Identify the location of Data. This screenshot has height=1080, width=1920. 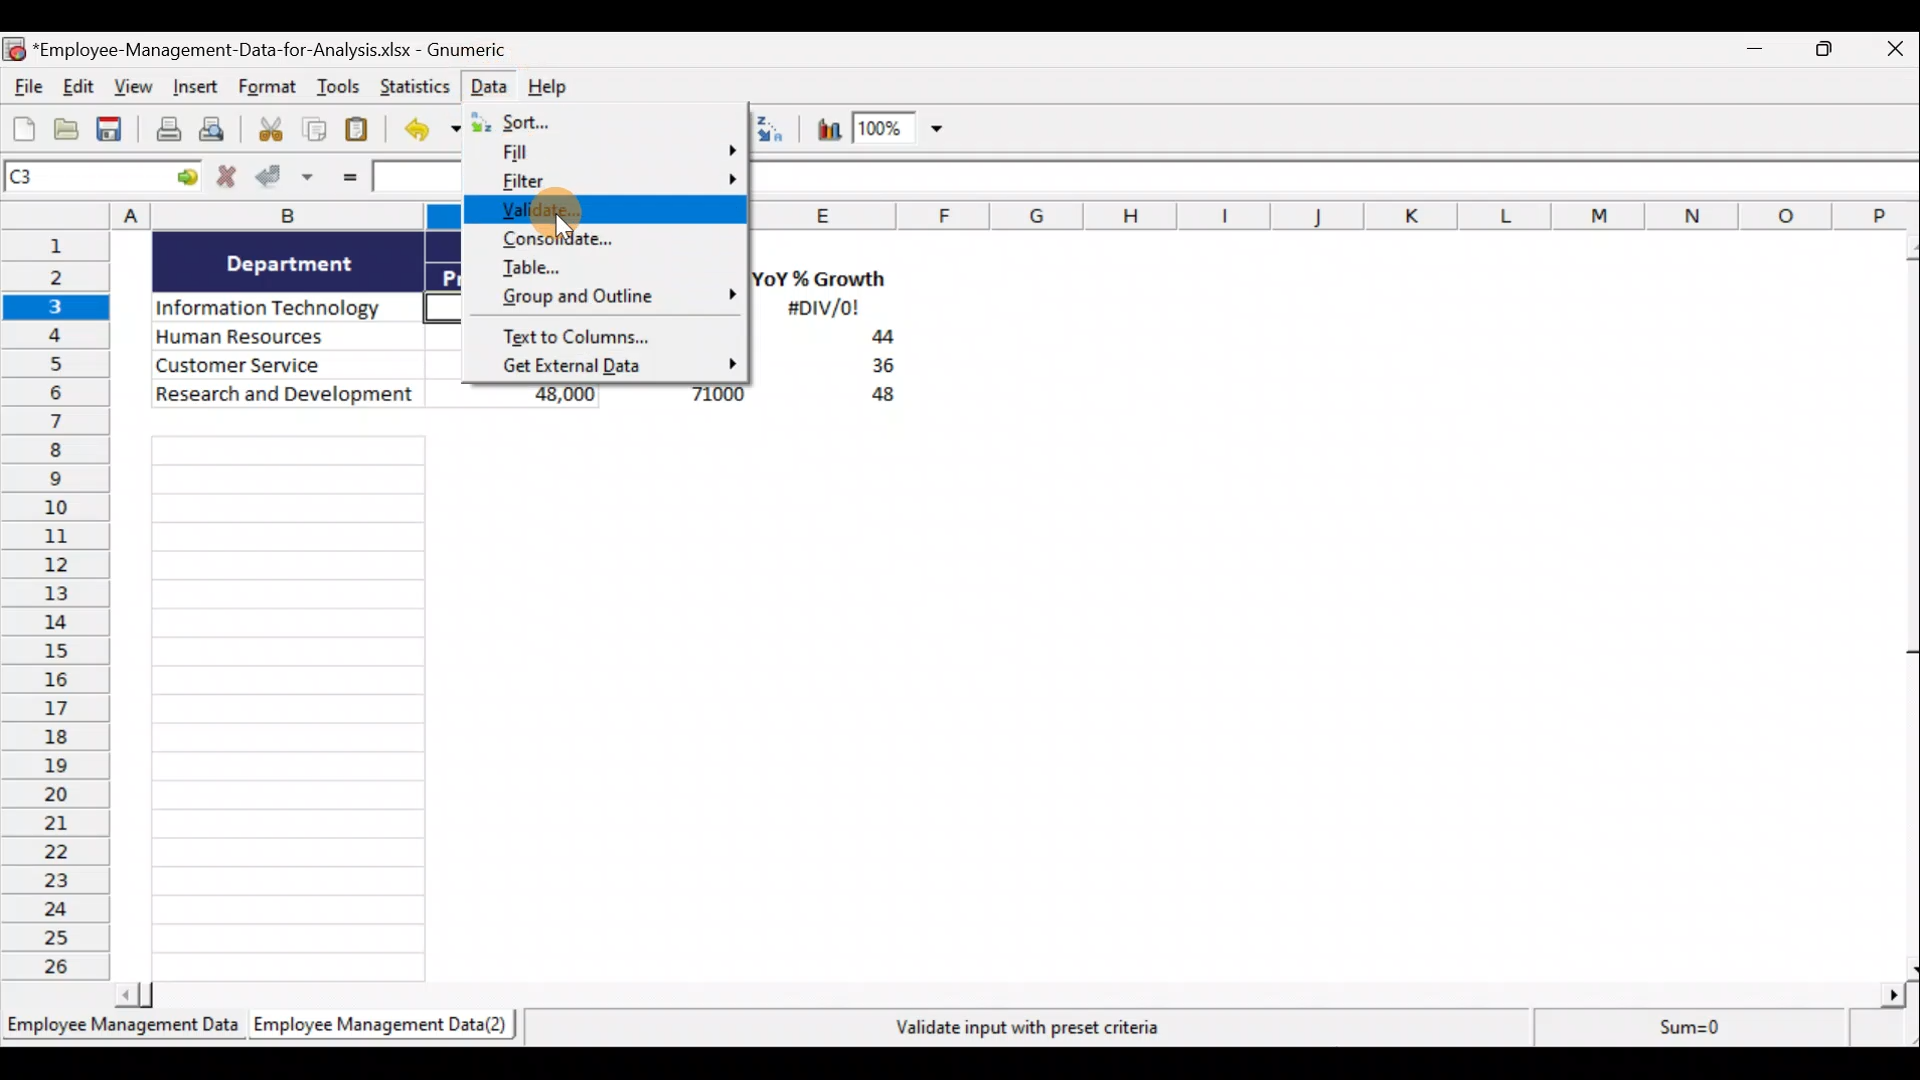
(488, 84).